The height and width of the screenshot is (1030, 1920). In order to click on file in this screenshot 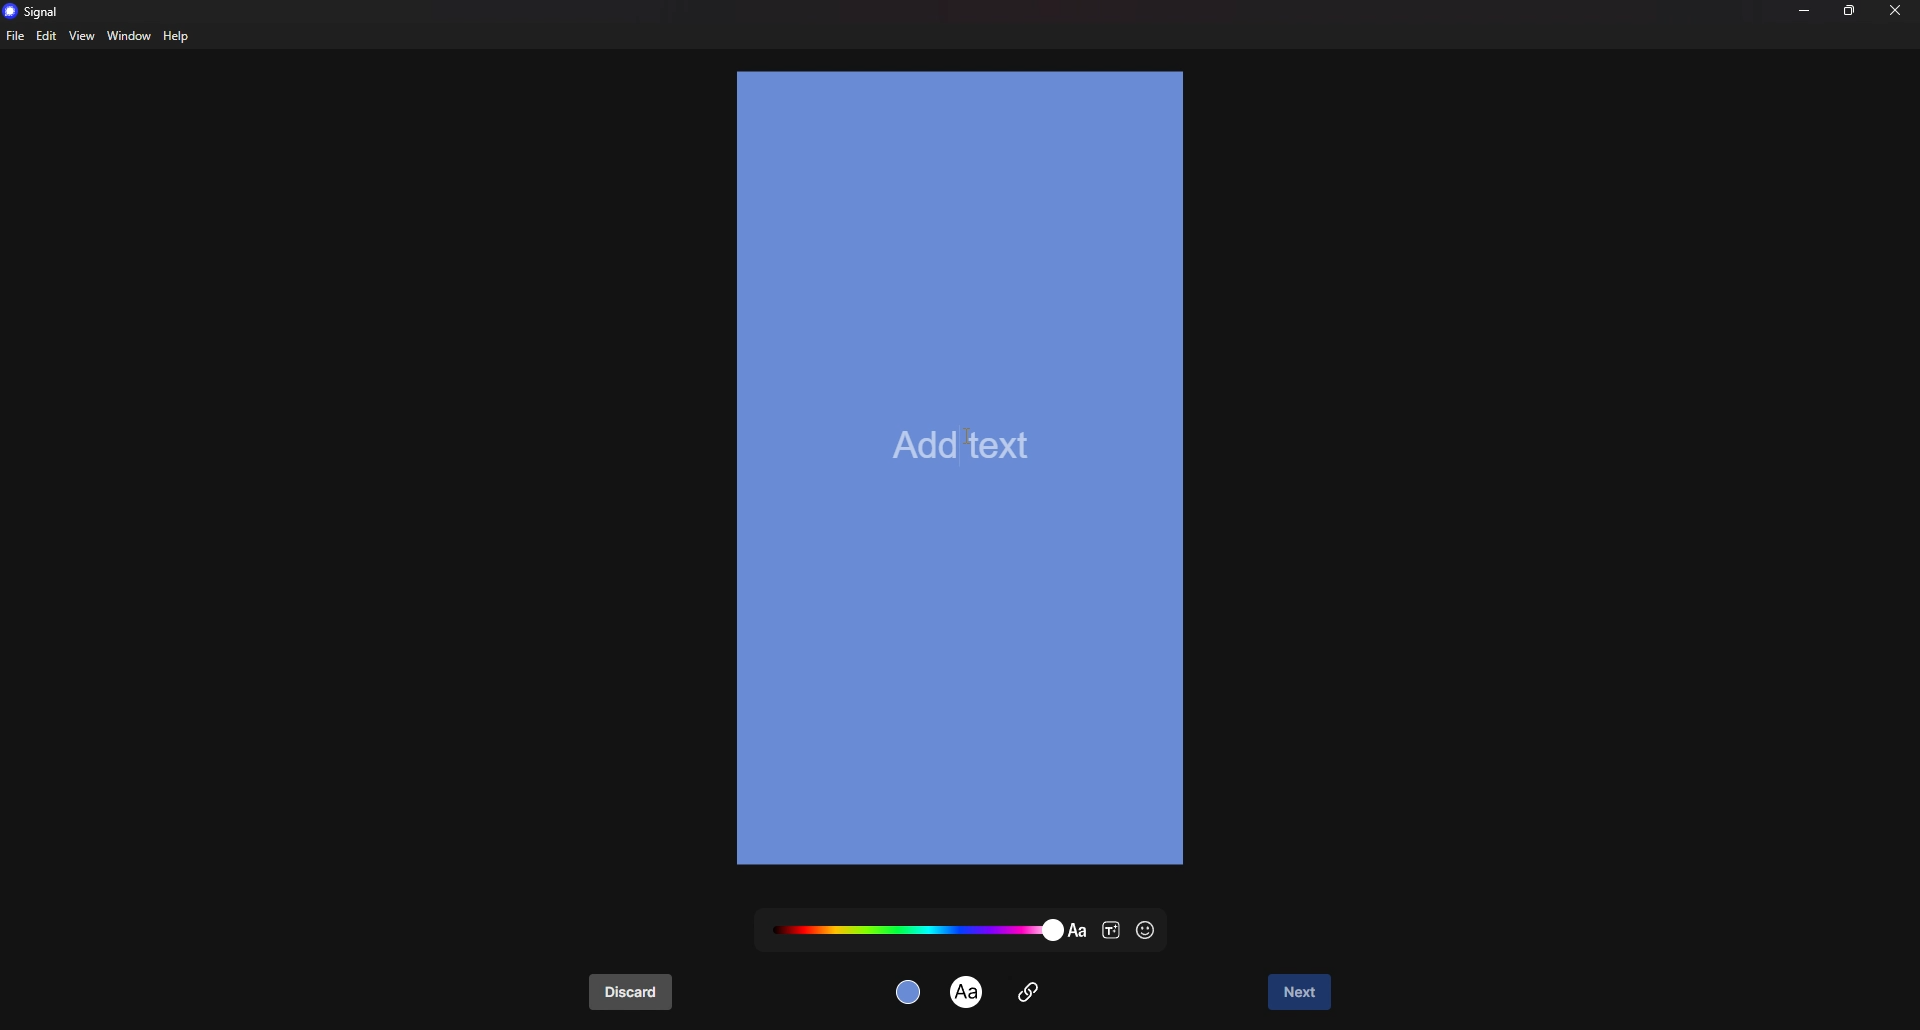, I will do `click(17, 35)`.